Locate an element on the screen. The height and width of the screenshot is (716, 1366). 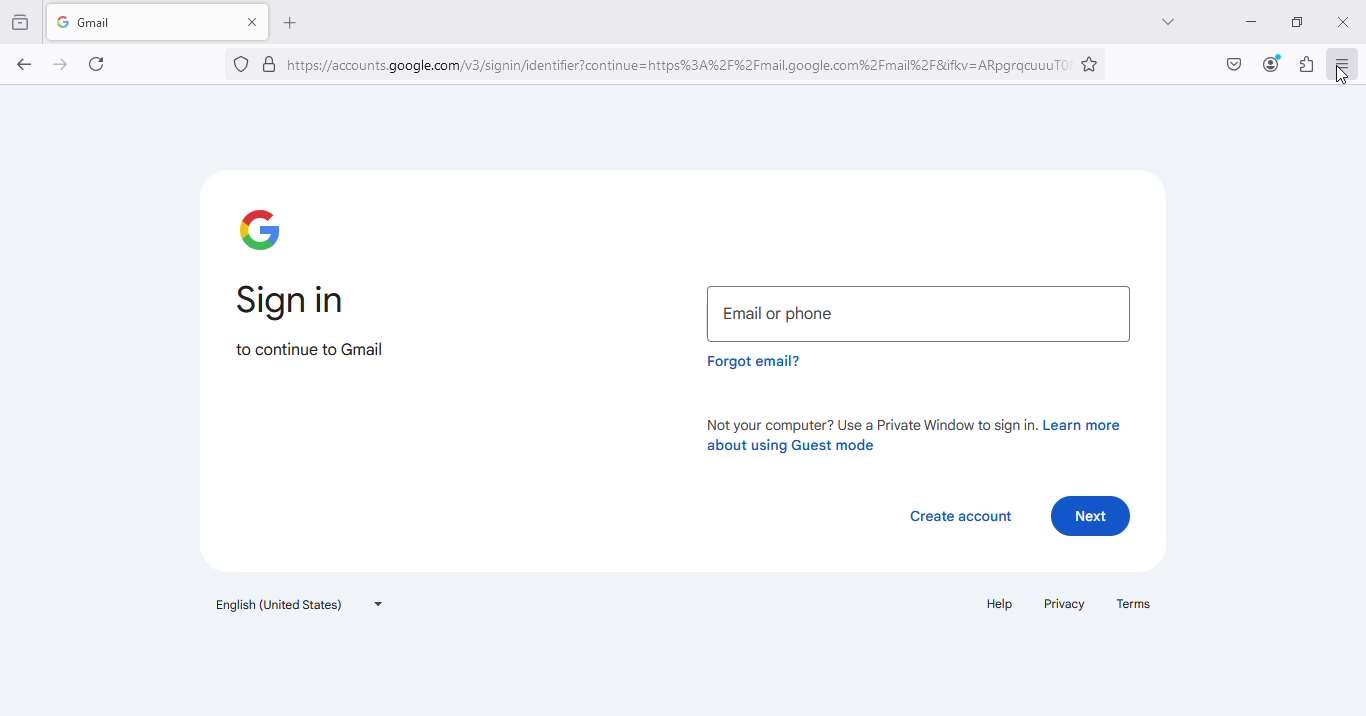
email or phone is located at coordinates (919, 314).